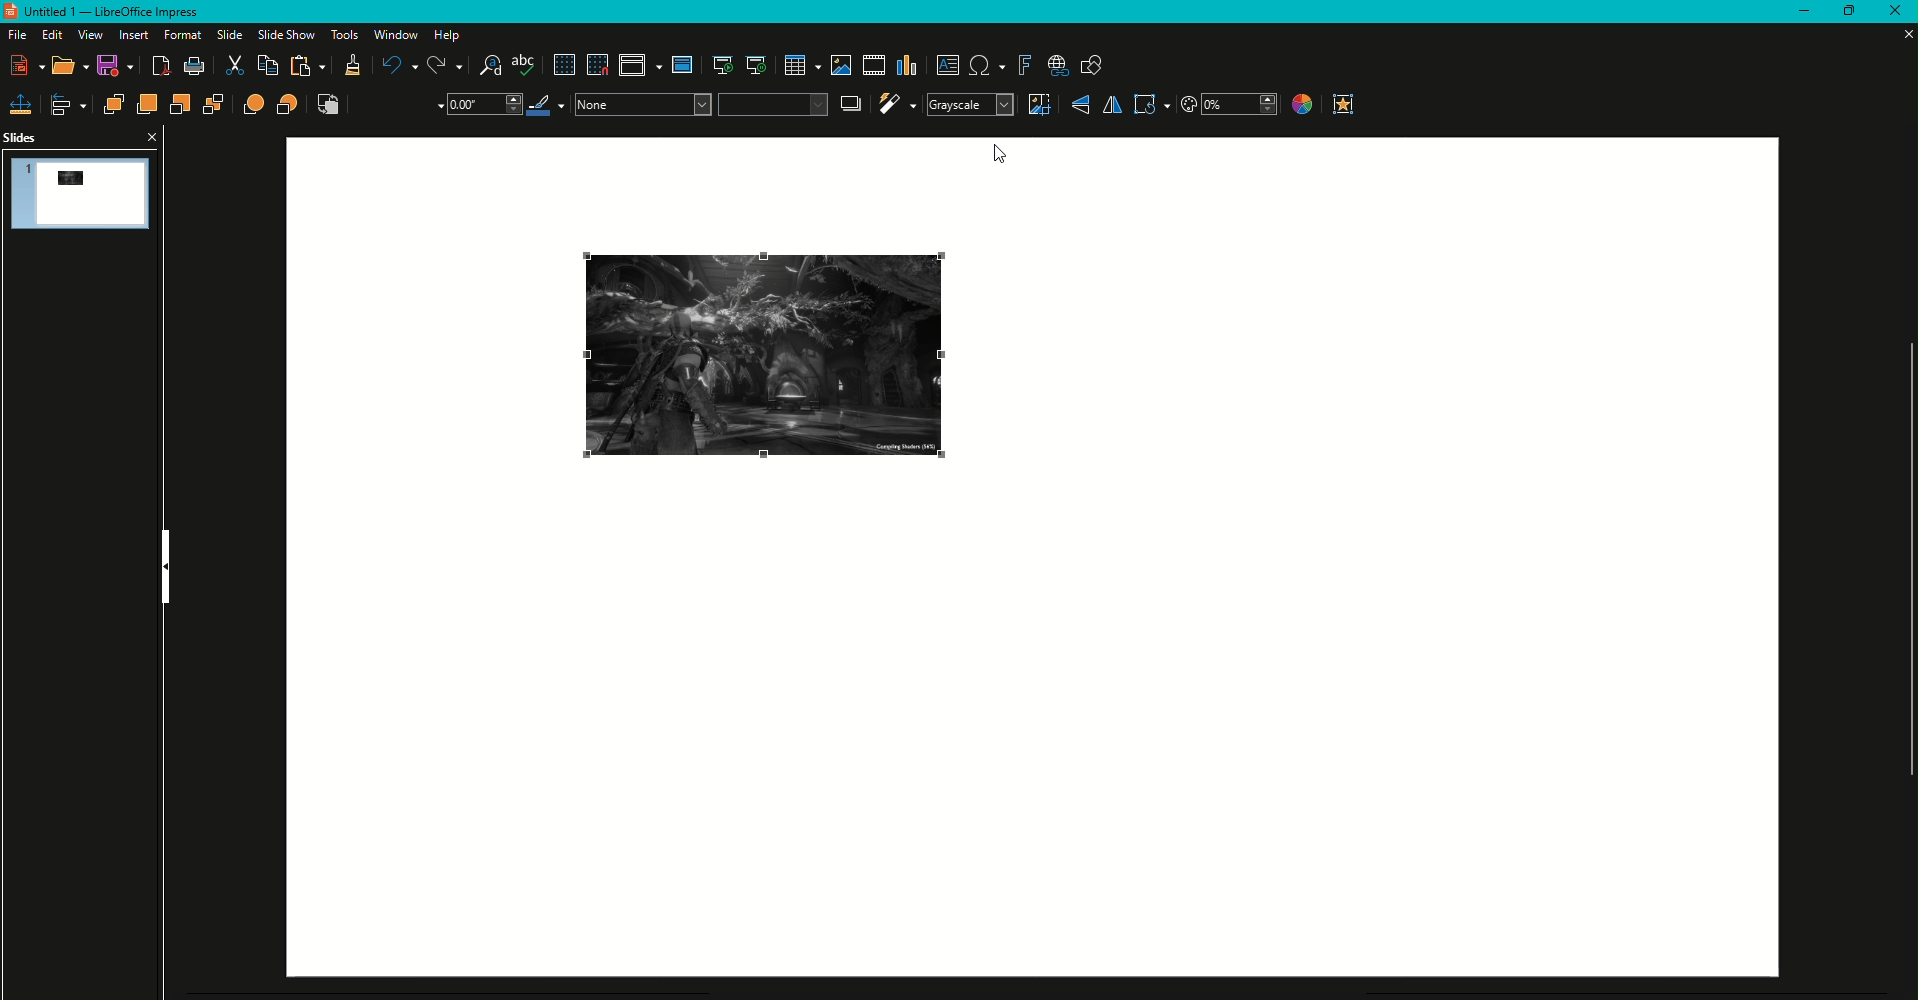  Describe the element at coordinates (397, 65) in the screenshot. I see `Undo` at that location.